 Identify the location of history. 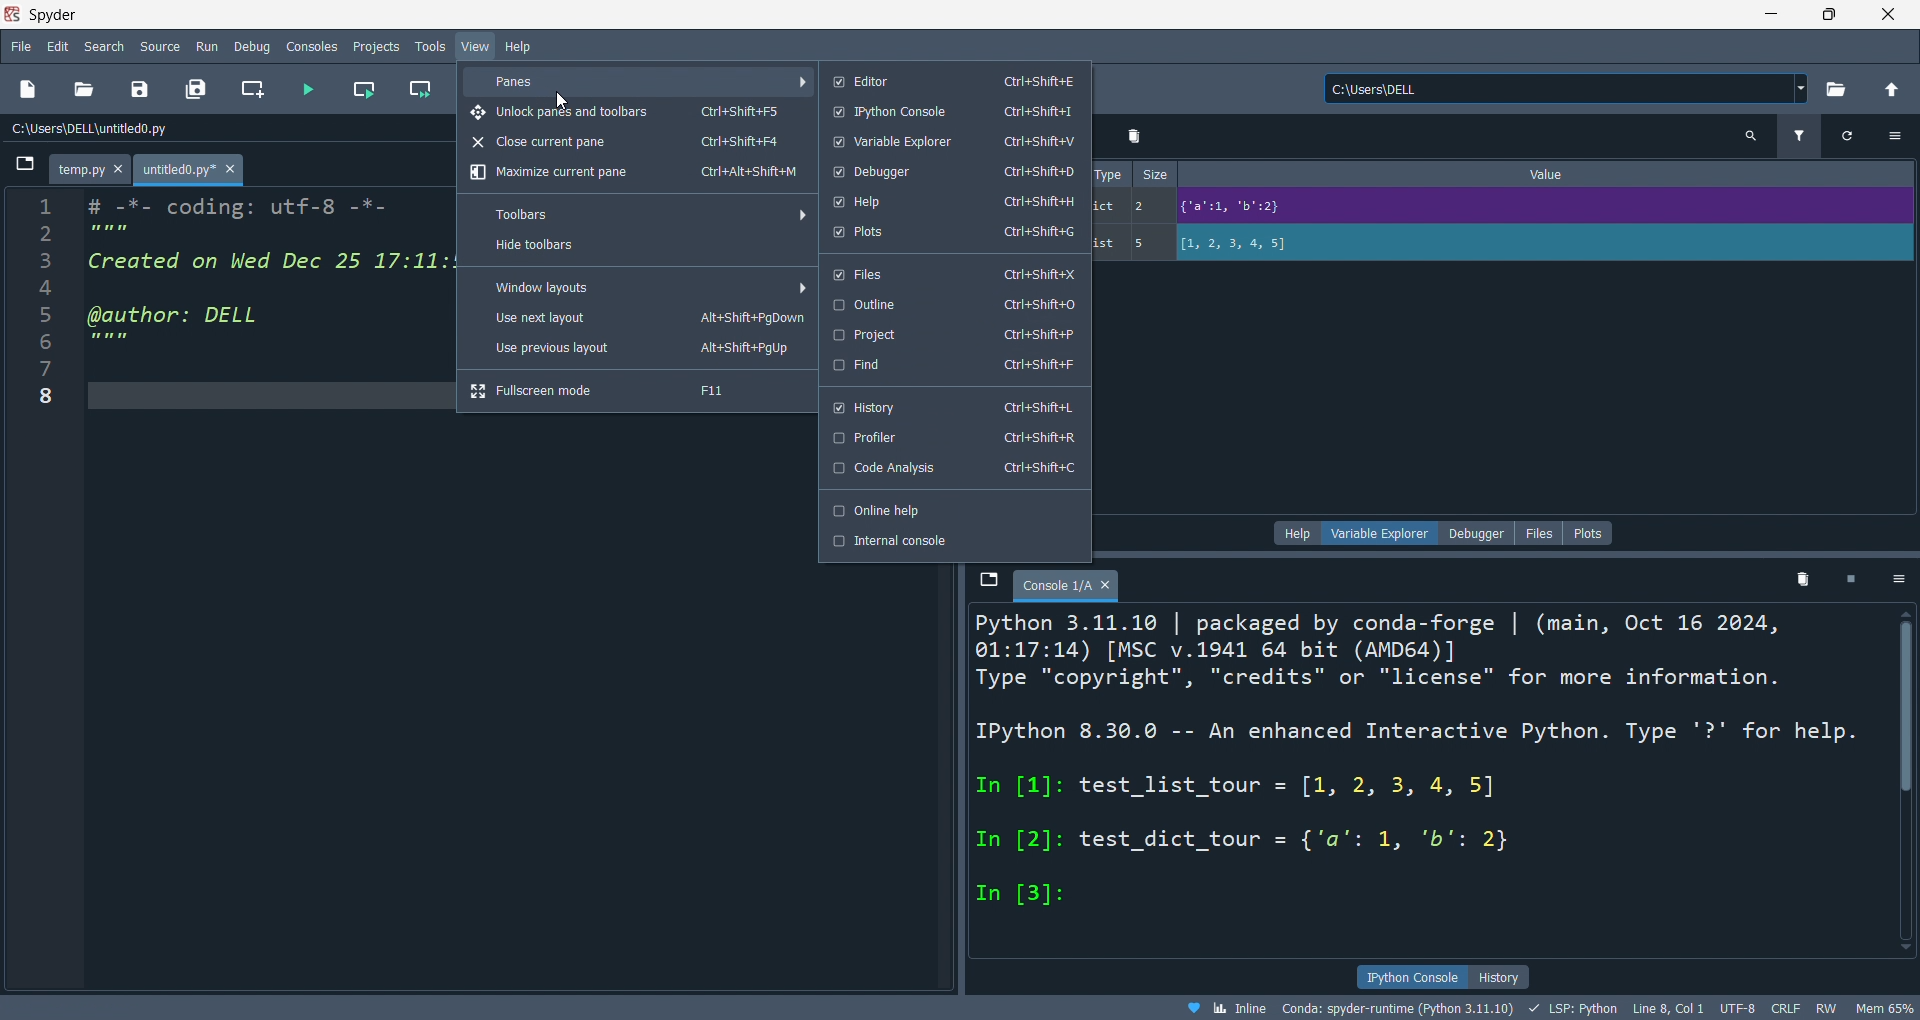
(1504, 975).